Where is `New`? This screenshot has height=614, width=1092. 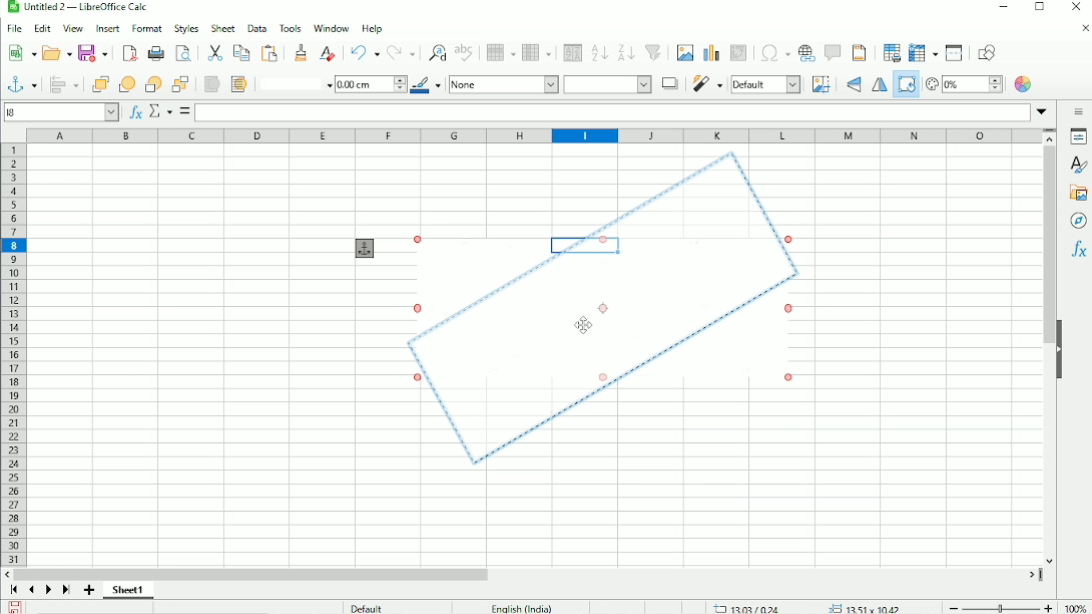 New is located at coordinates (20, 54).